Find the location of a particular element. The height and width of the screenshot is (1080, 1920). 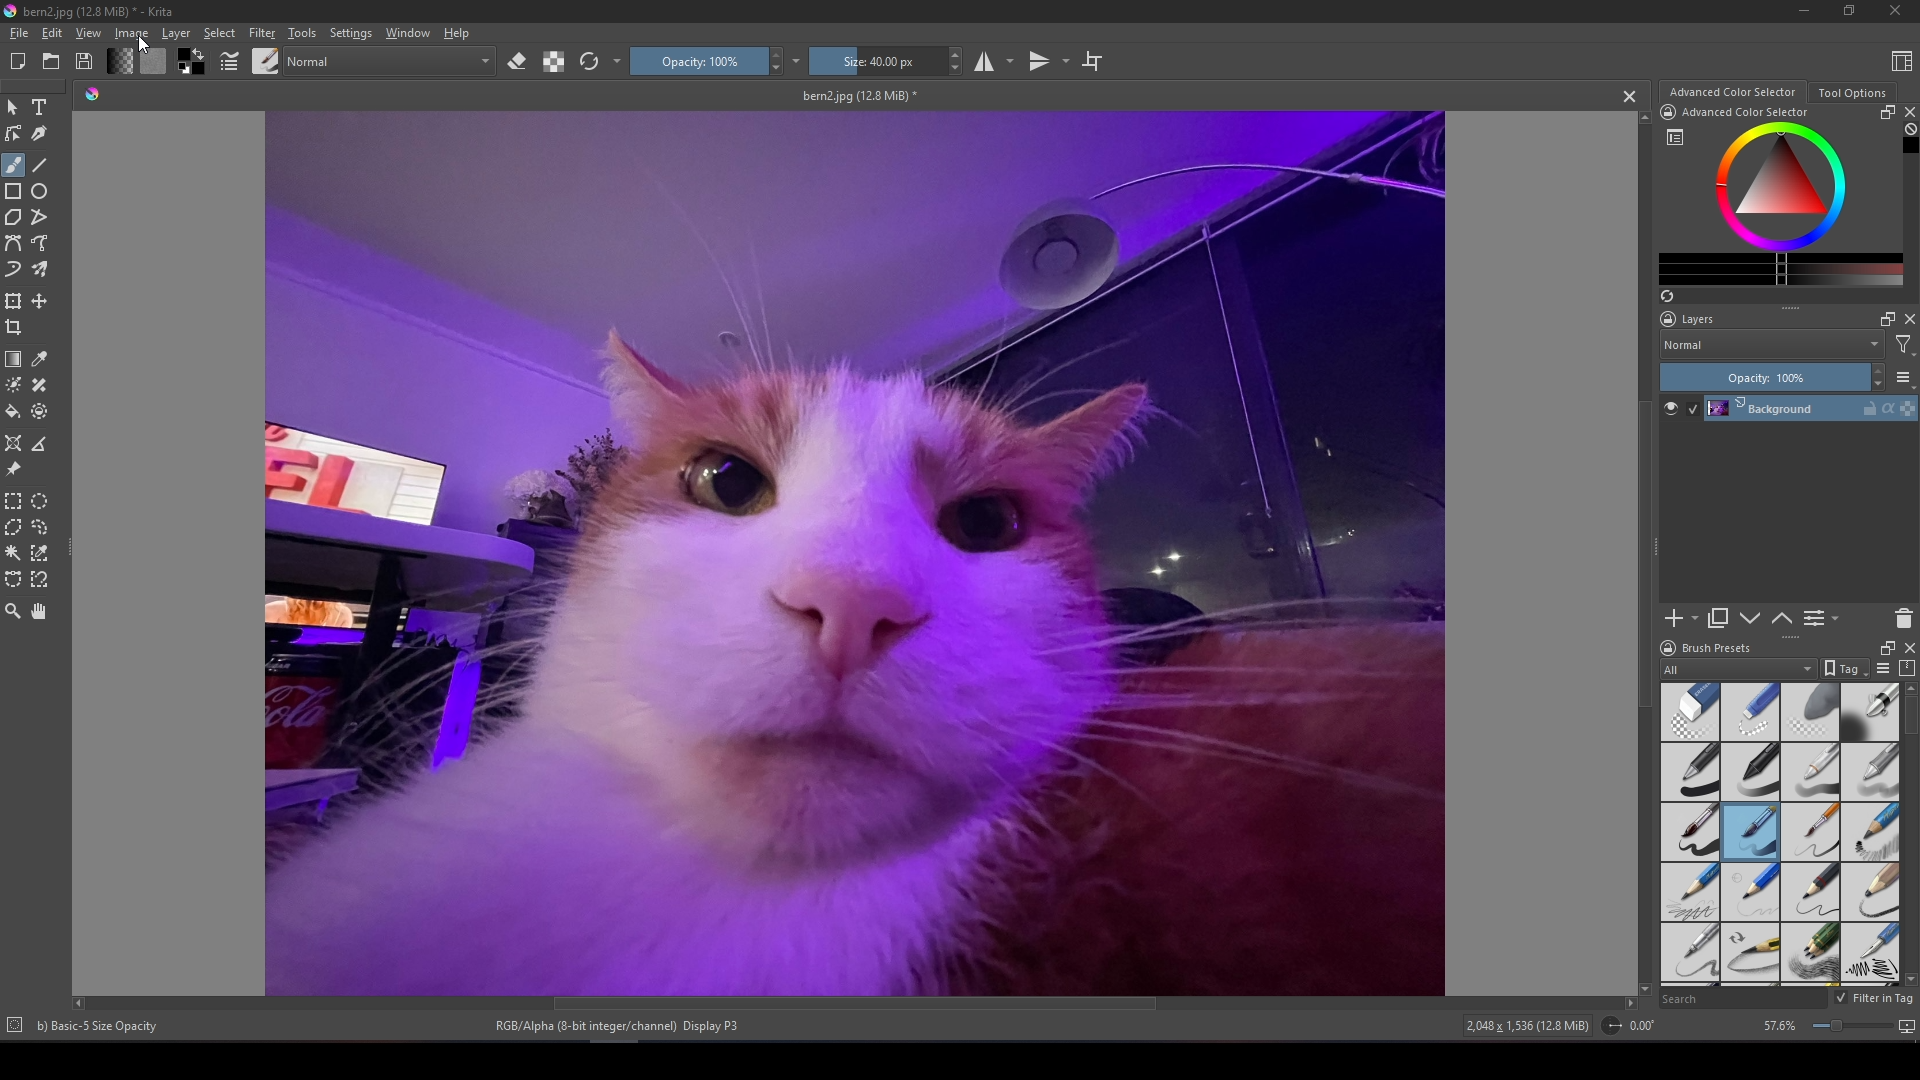

Clear all color history is located at coordinates (1909, 129).